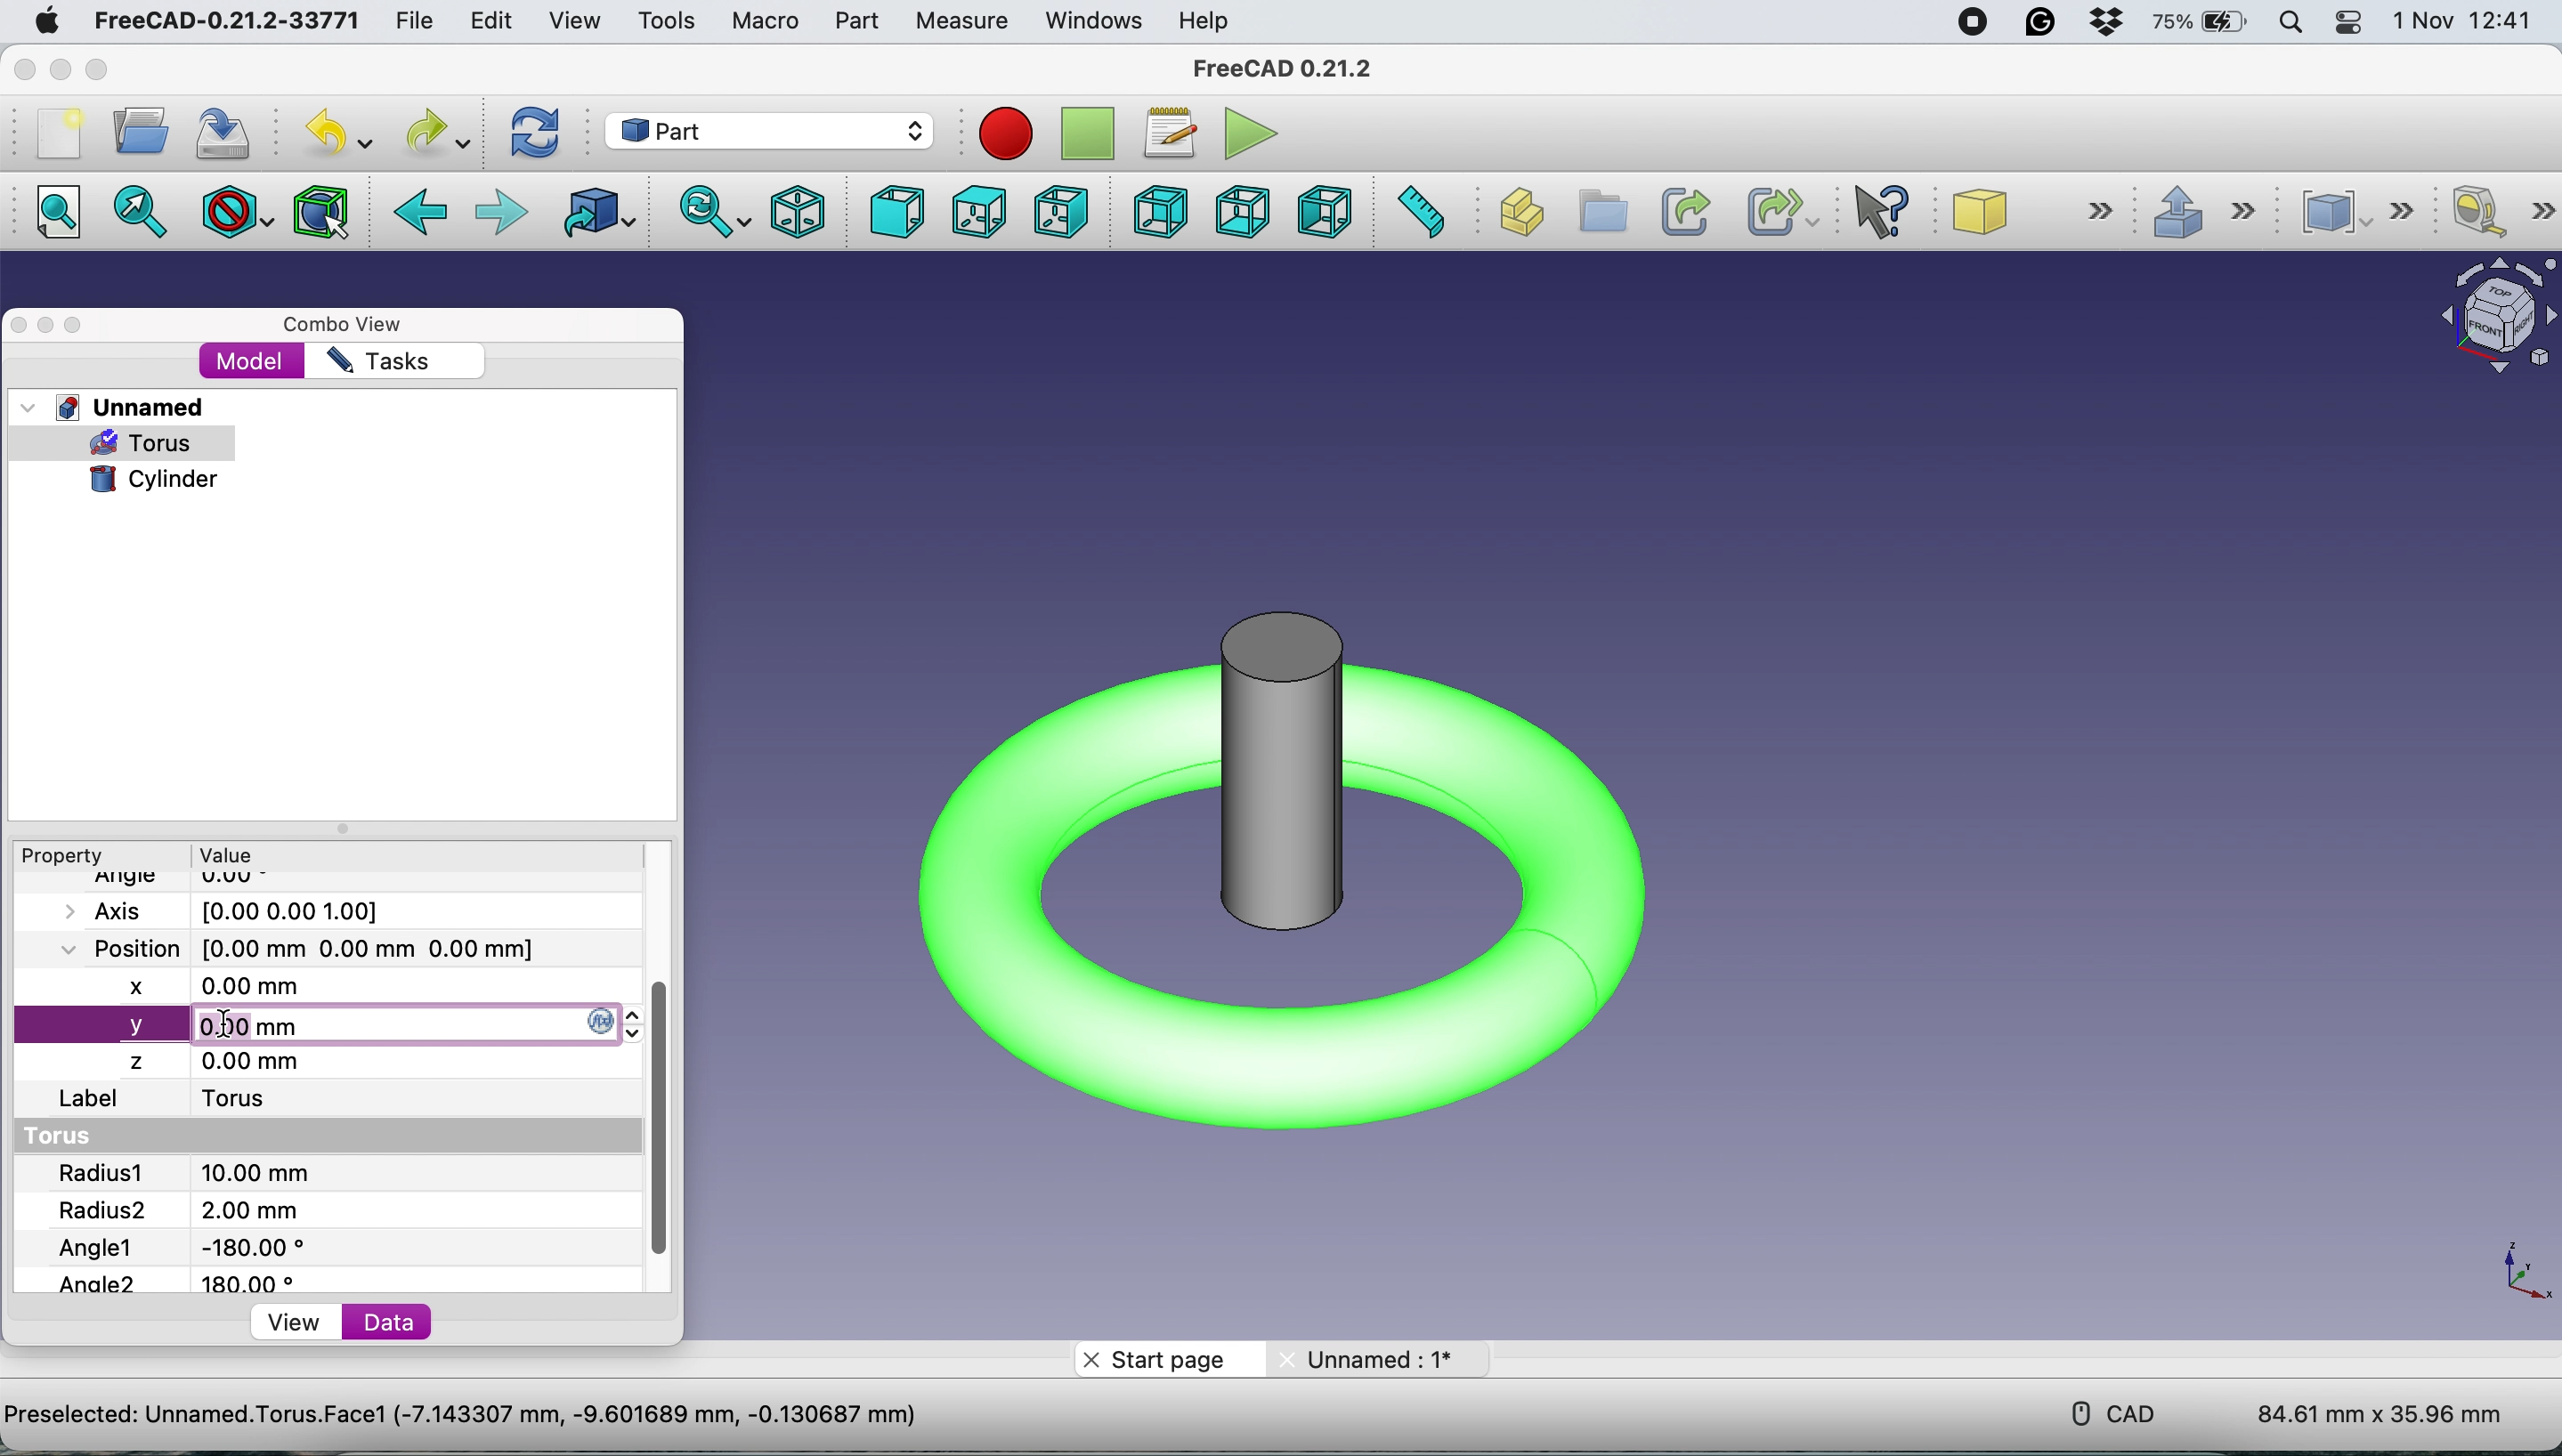 The image size is (2562, 1456). I want to click on system logo, so click(47, 24).